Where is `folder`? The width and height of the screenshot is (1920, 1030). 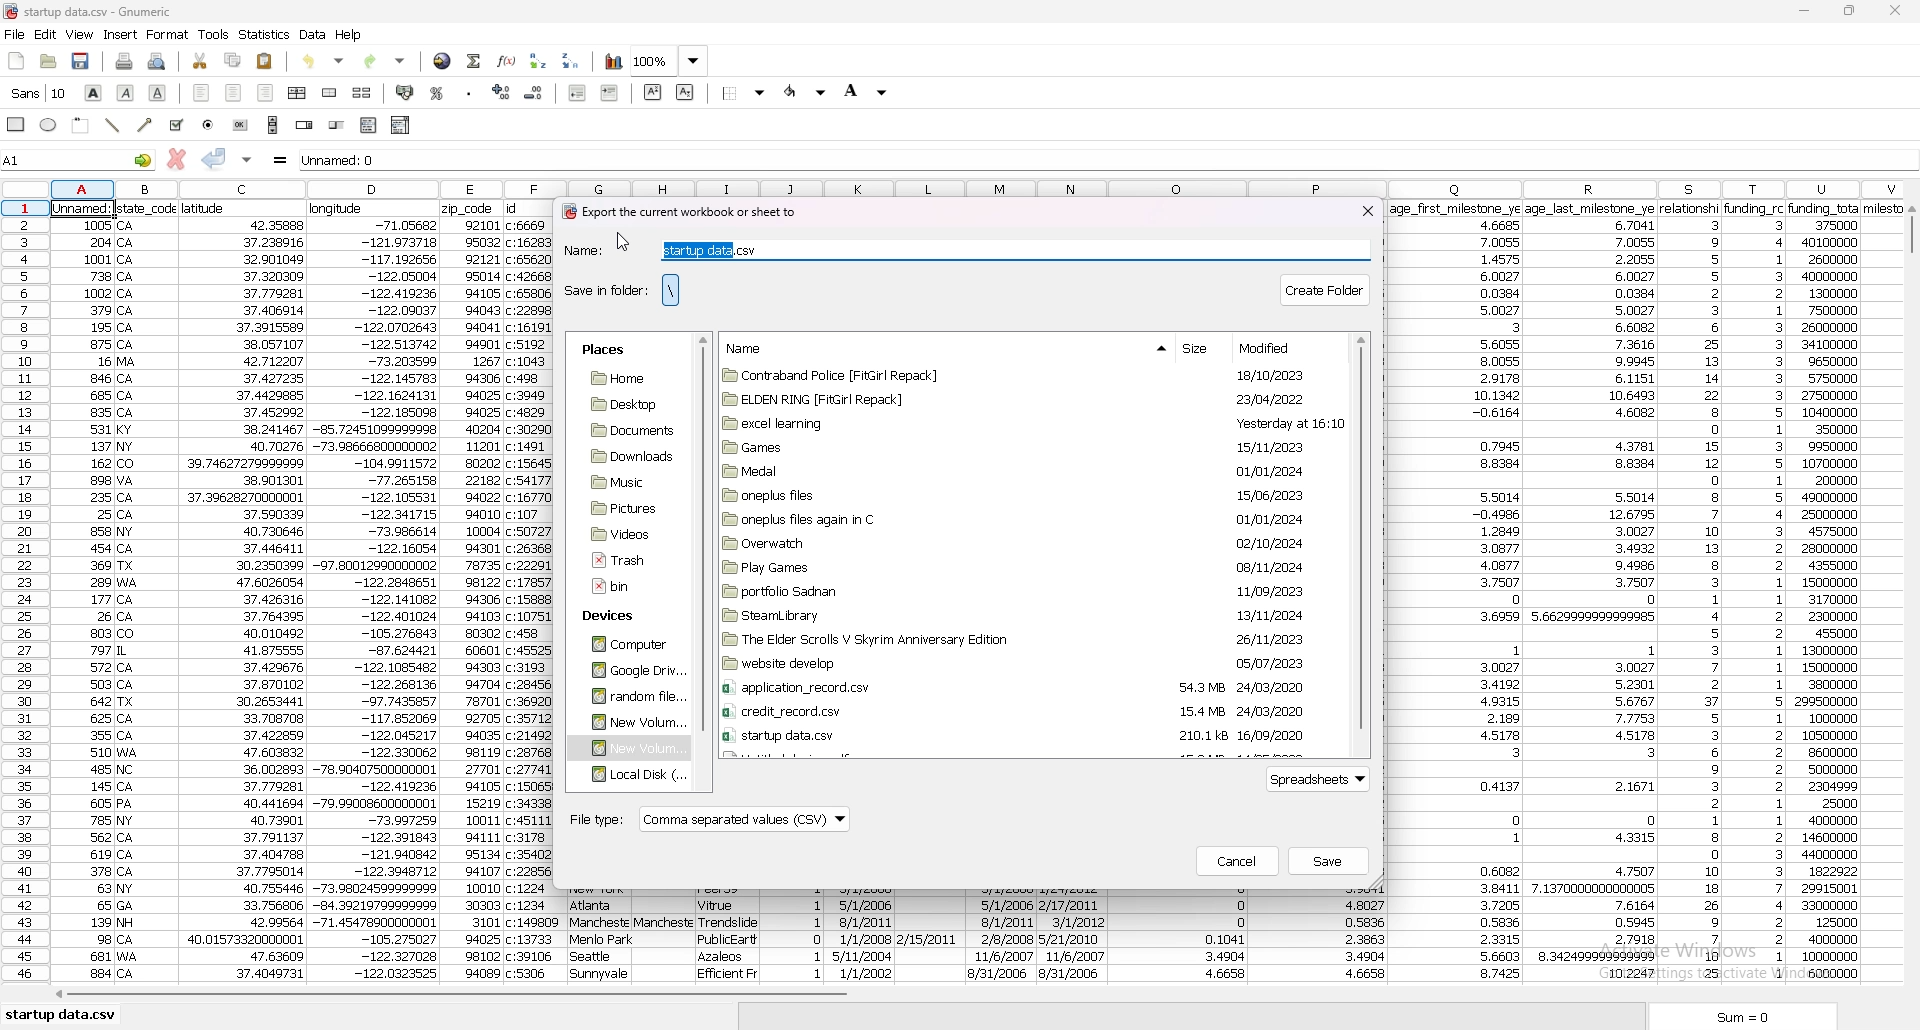 folder is located at coordinates (1024, 568).